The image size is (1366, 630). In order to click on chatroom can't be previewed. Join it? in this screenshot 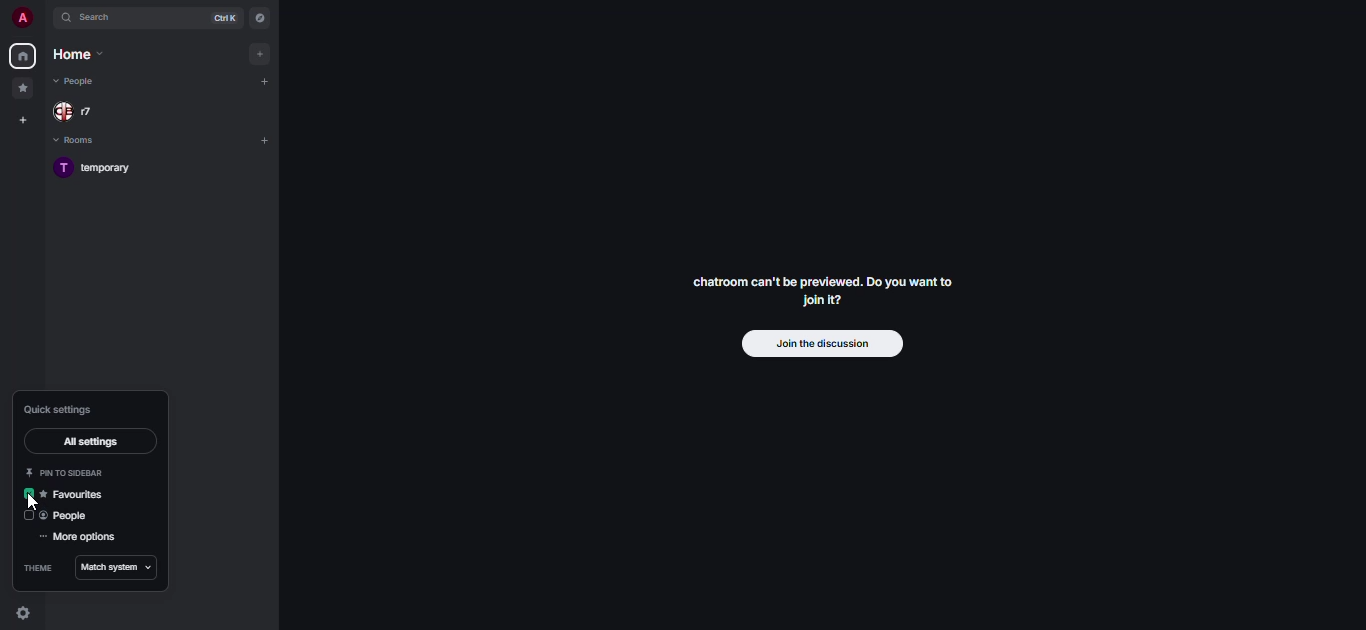, I will do `click(821, 290)`.